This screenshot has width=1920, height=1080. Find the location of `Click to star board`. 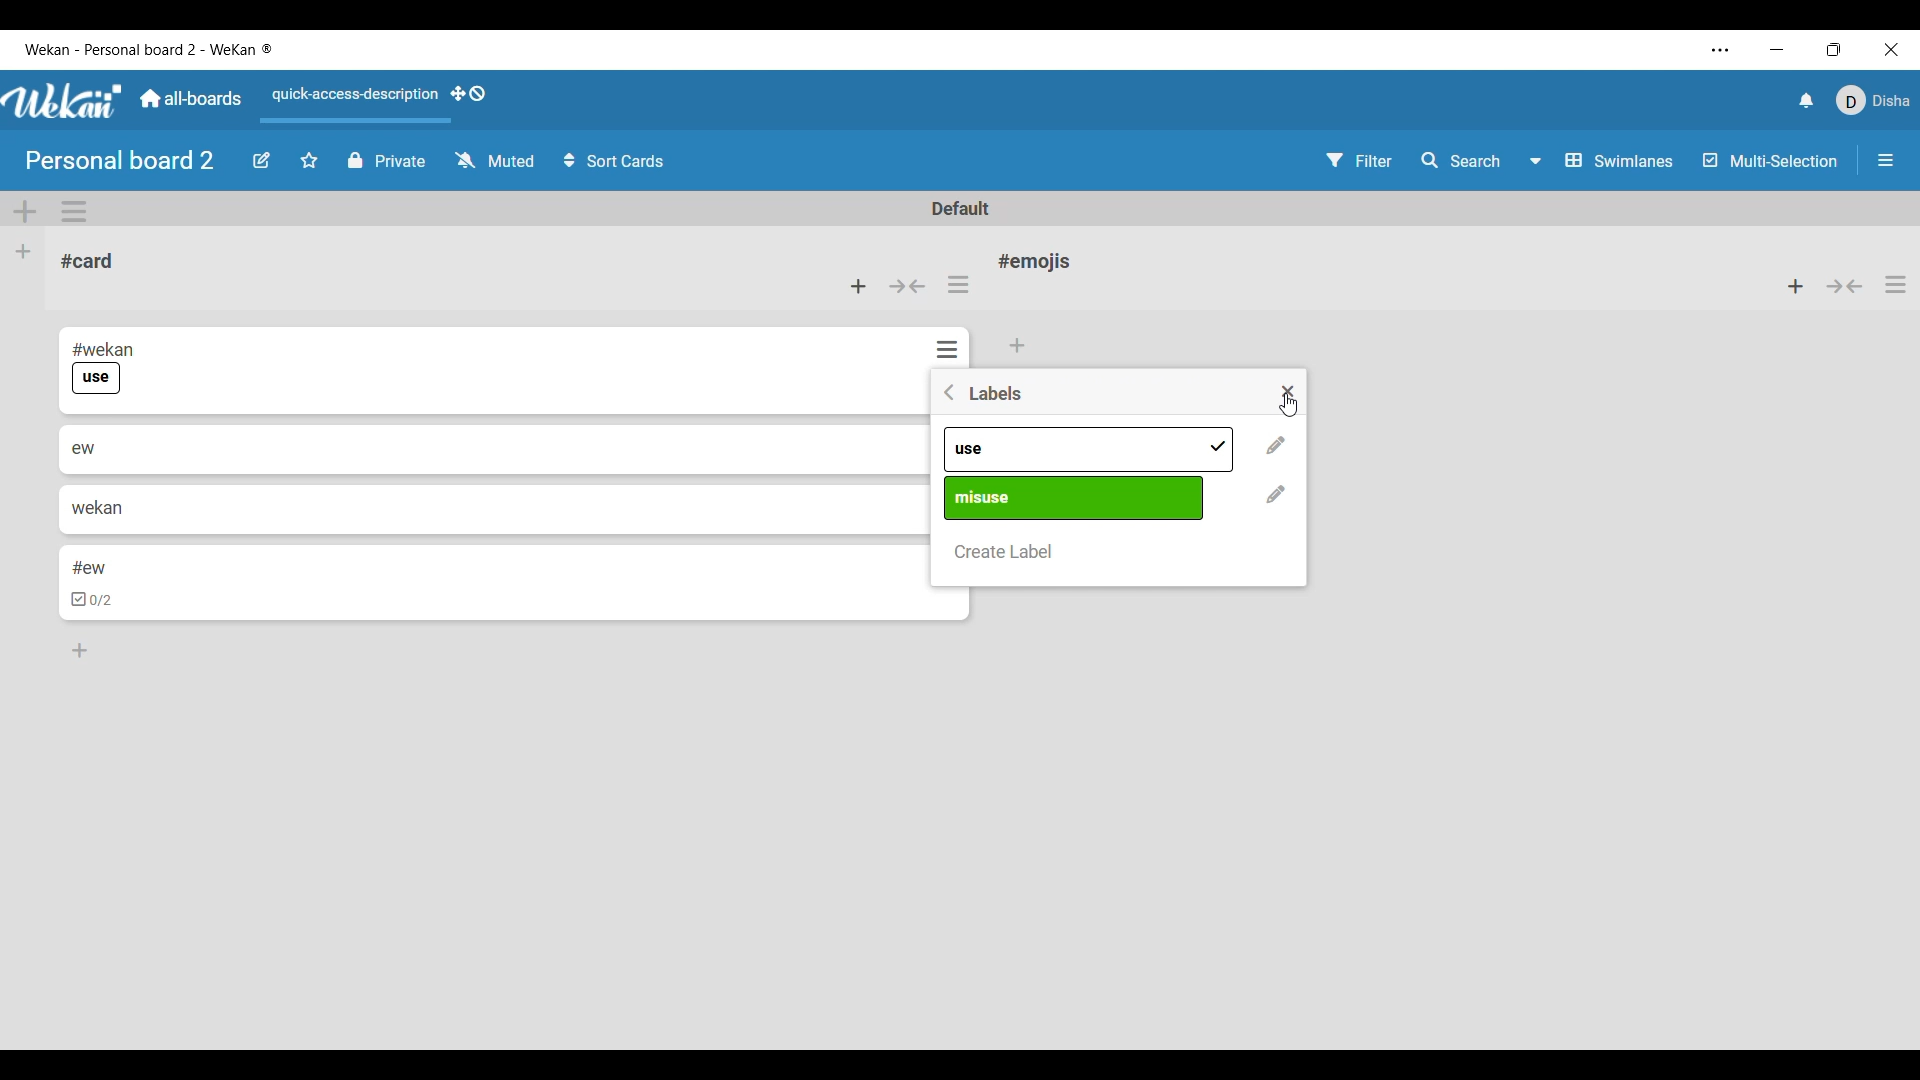

Click to star board is located at coordinates (309, 161).